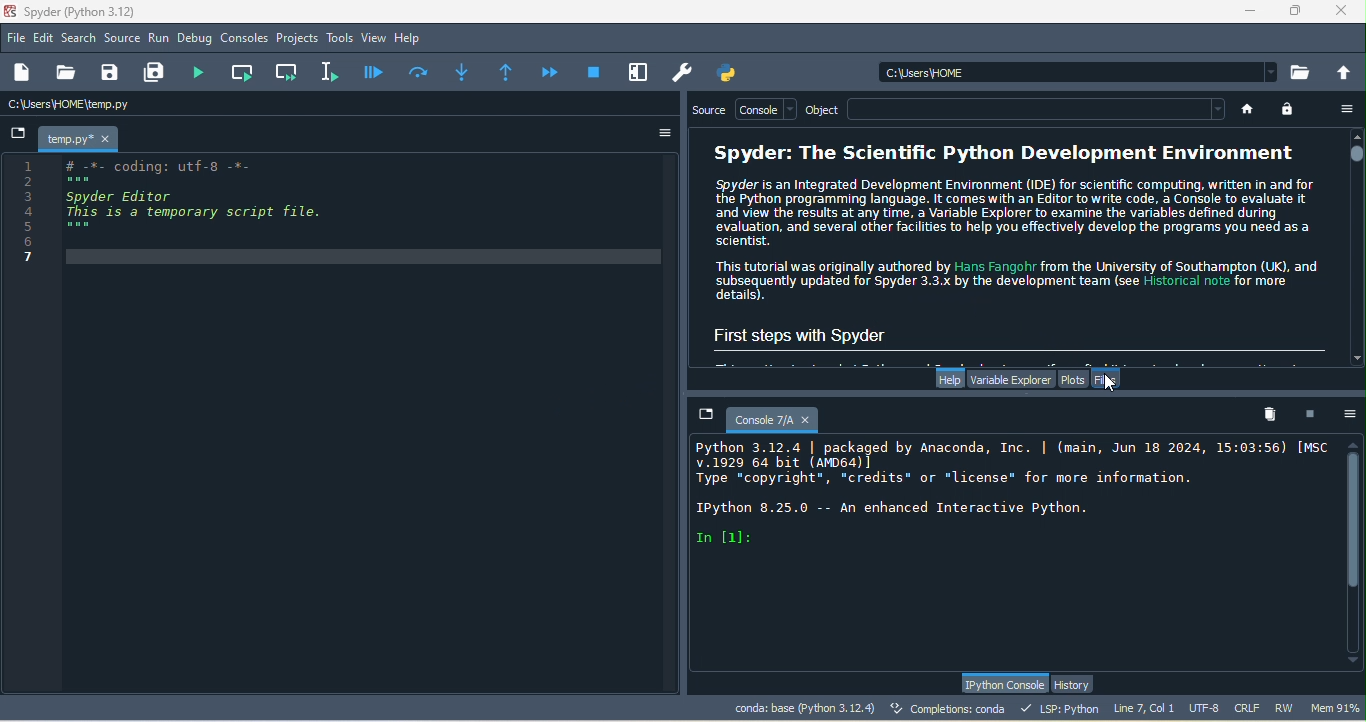  What do you see at coordinates (1338, 707) in the screenshot?
I see `men 91%` at bounding box center [1338, 707].